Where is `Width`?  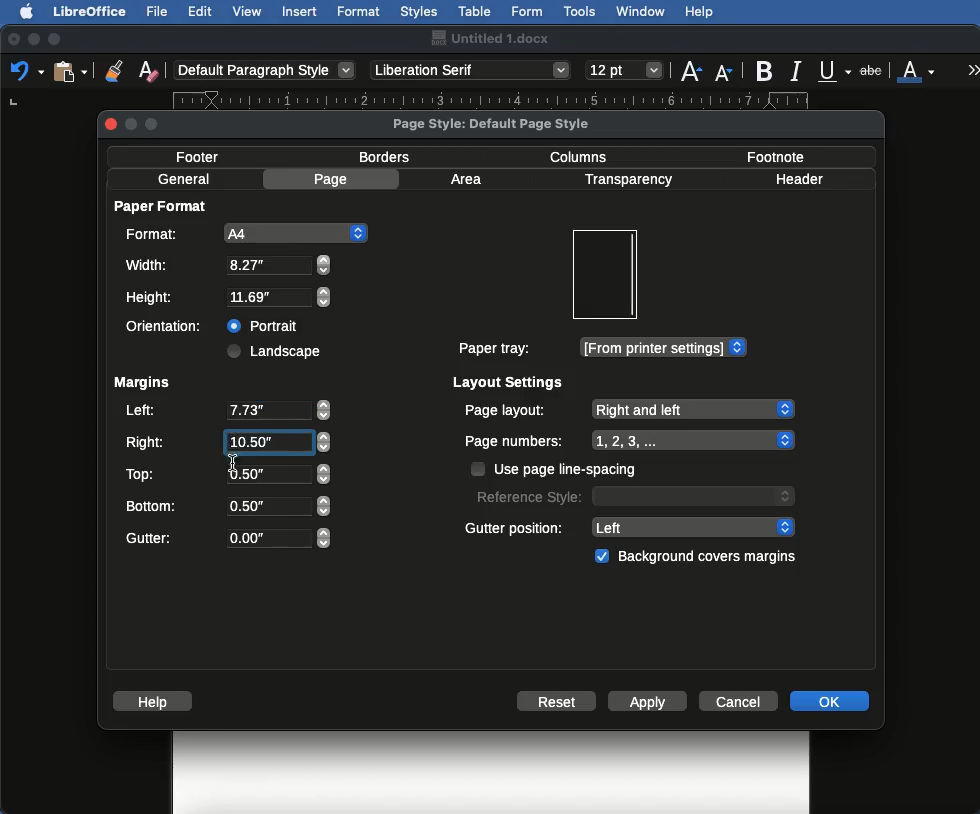
Width is located at coordinates (227, 265).